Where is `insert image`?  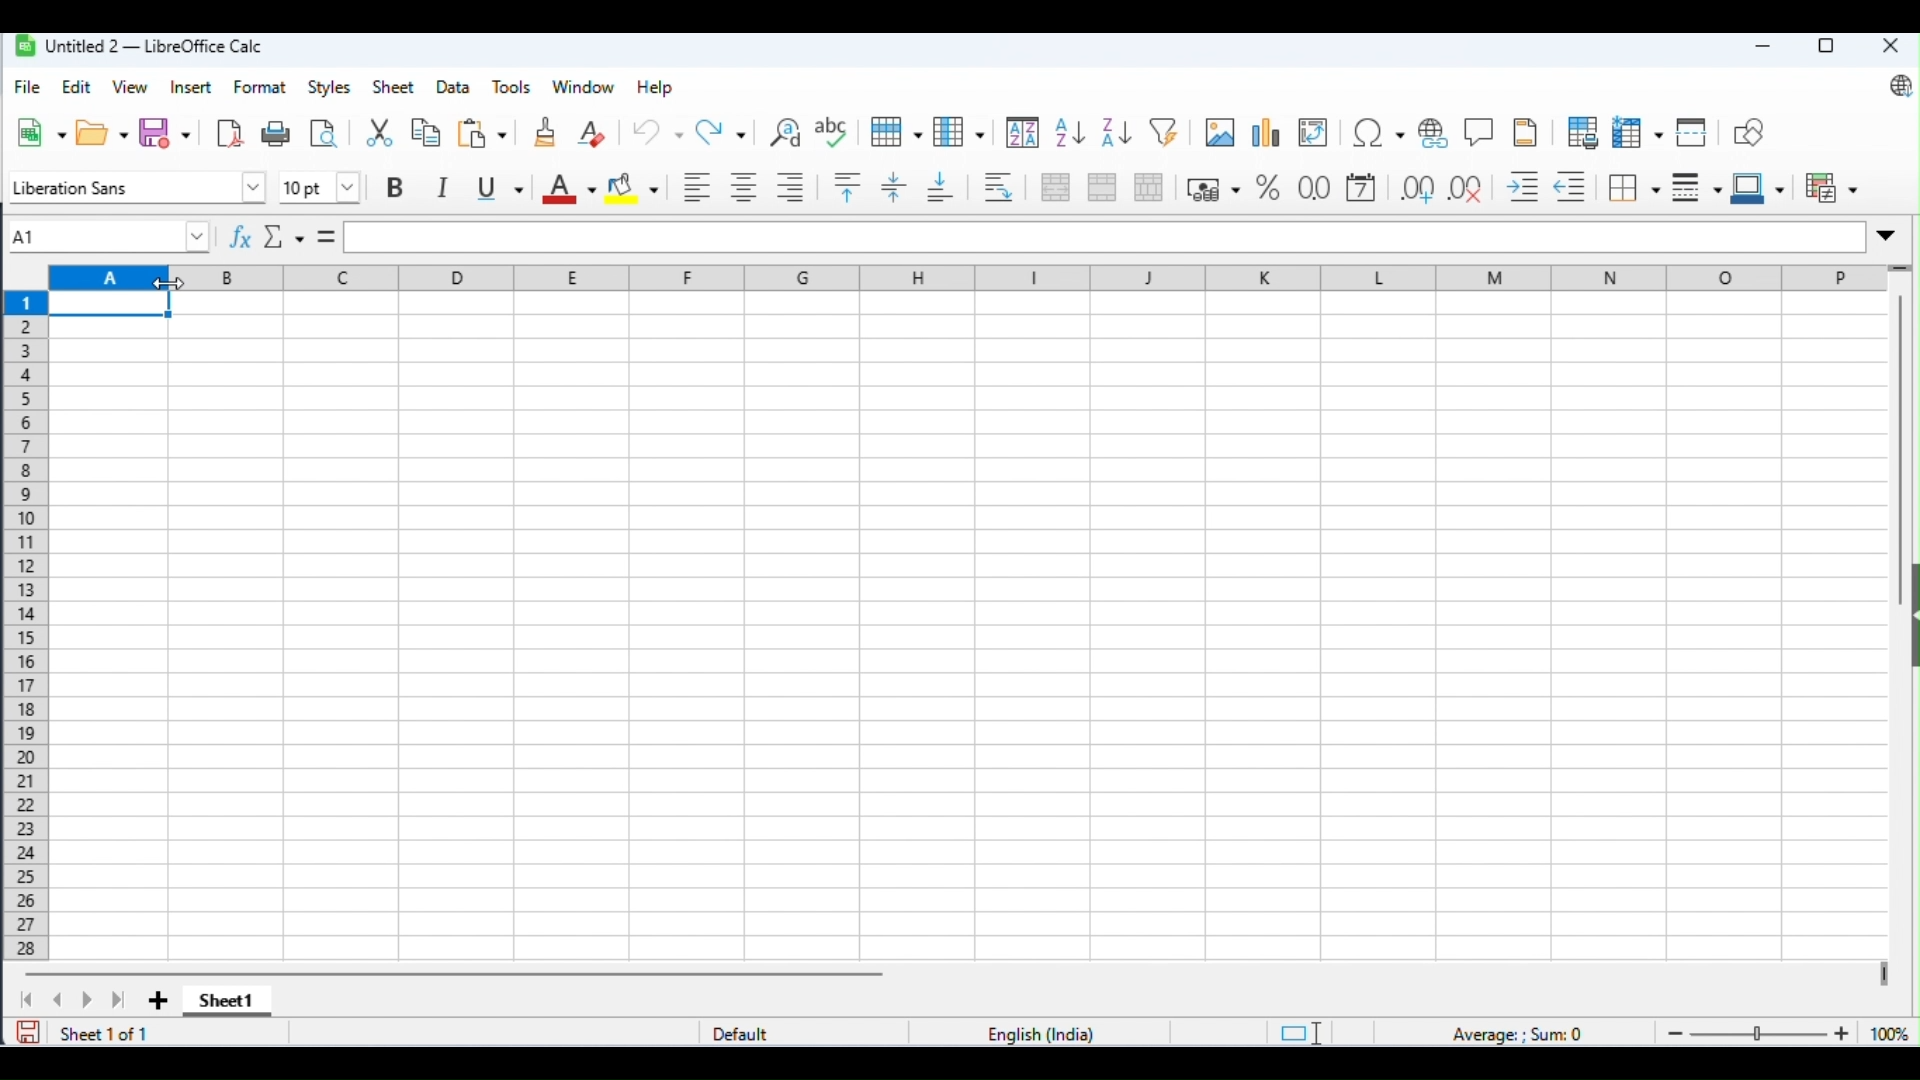
insert image is located at coordinates (1219, 132).